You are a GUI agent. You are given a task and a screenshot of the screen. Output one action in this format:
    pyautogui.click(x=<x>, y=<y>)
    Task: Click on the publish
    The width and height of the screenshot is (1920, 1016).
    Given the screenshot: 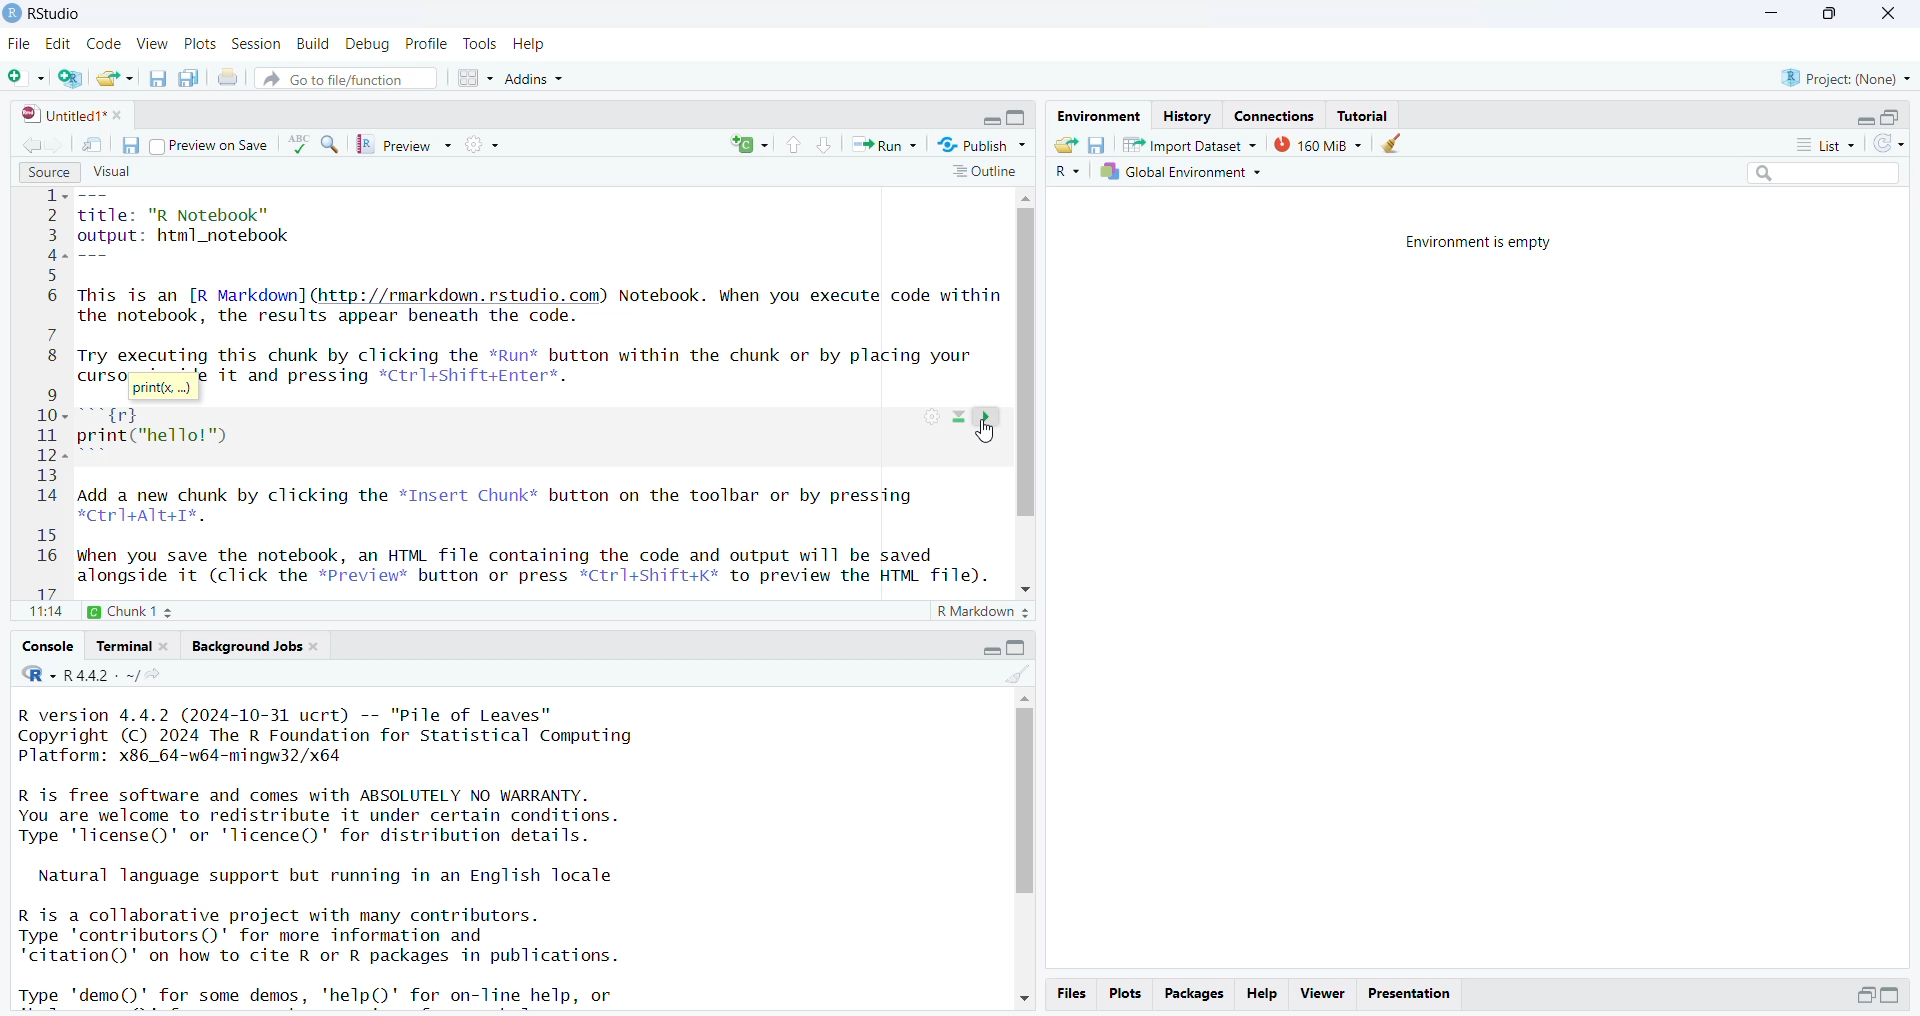 What is the action you would take?
    pyautogui.click(x=980, y=144)
    